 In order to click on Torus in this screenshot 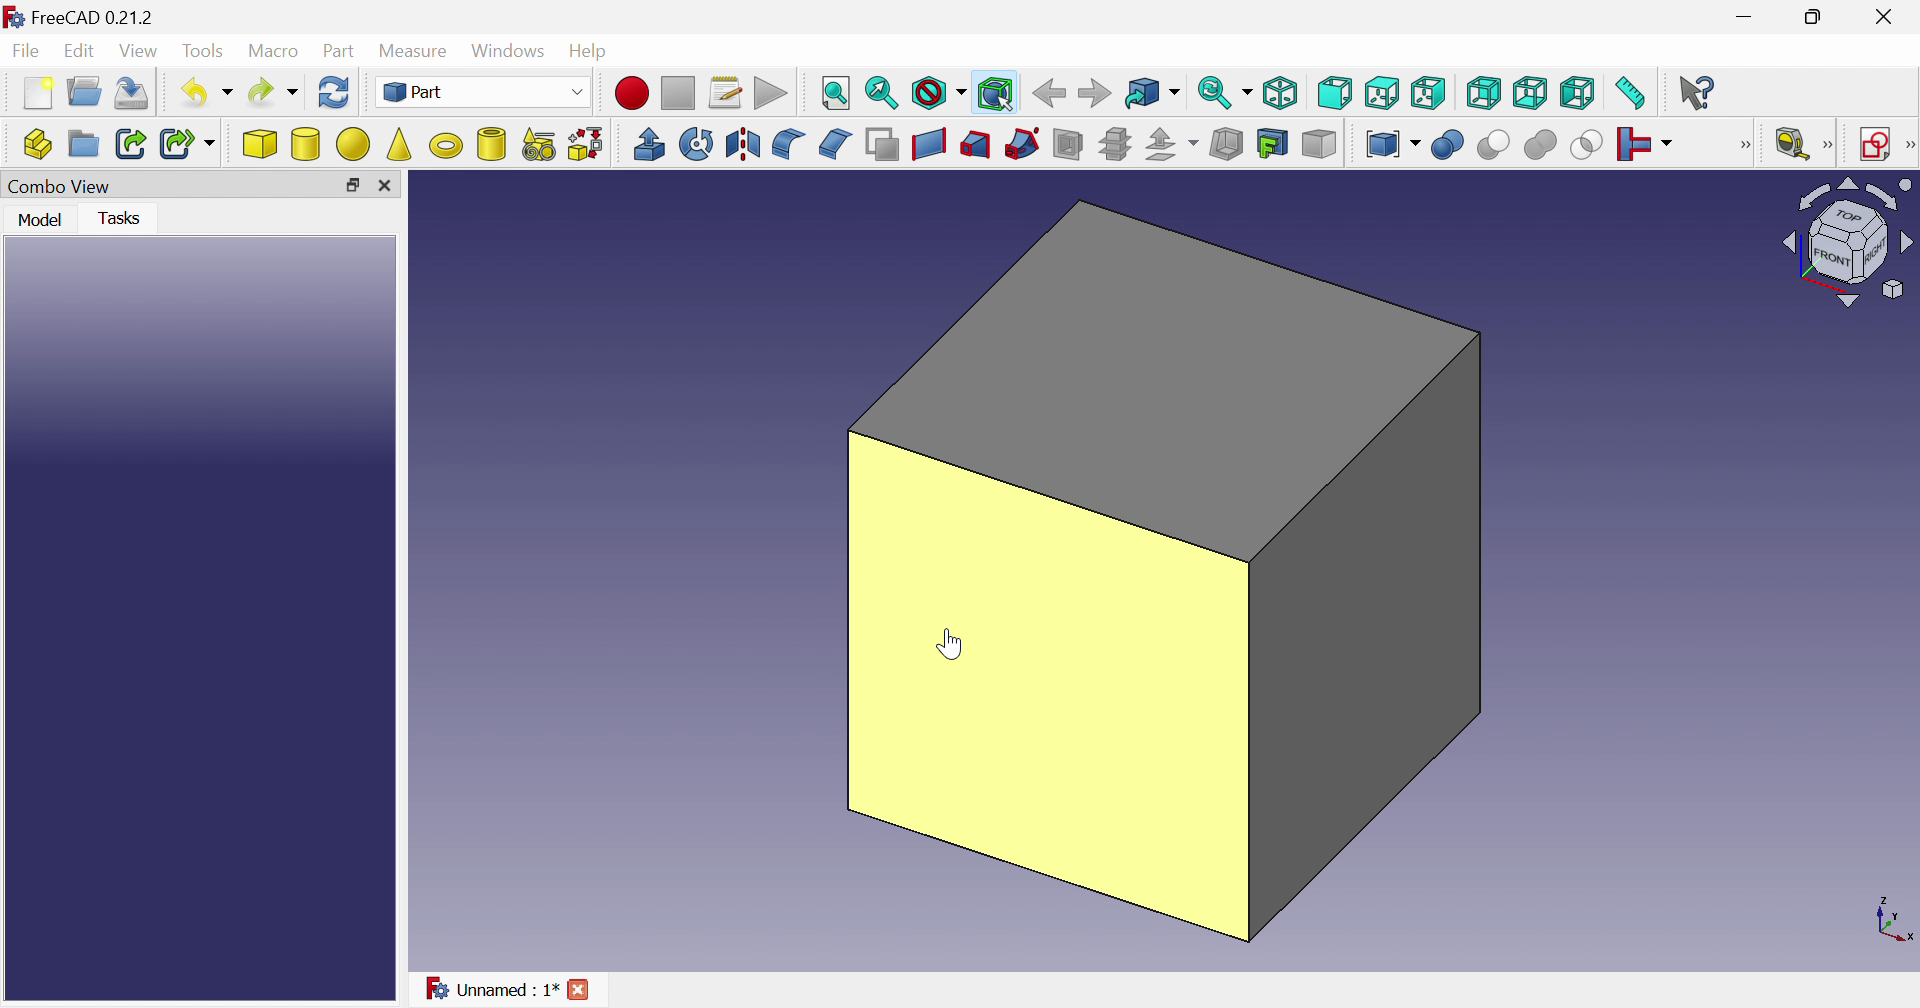, I will do `click(445, 145)`.